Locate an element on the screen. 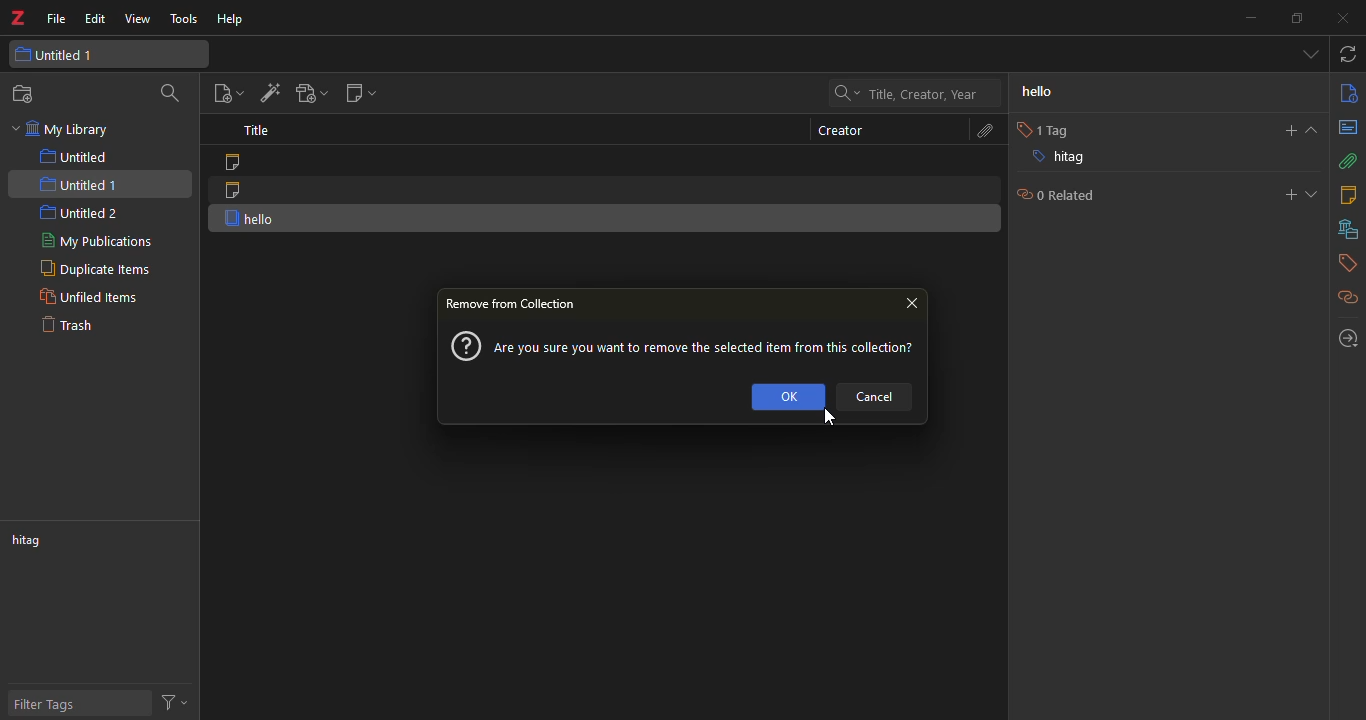 This screenshot has height=720, width=1366. notes is located at coordinates (1346, 193).